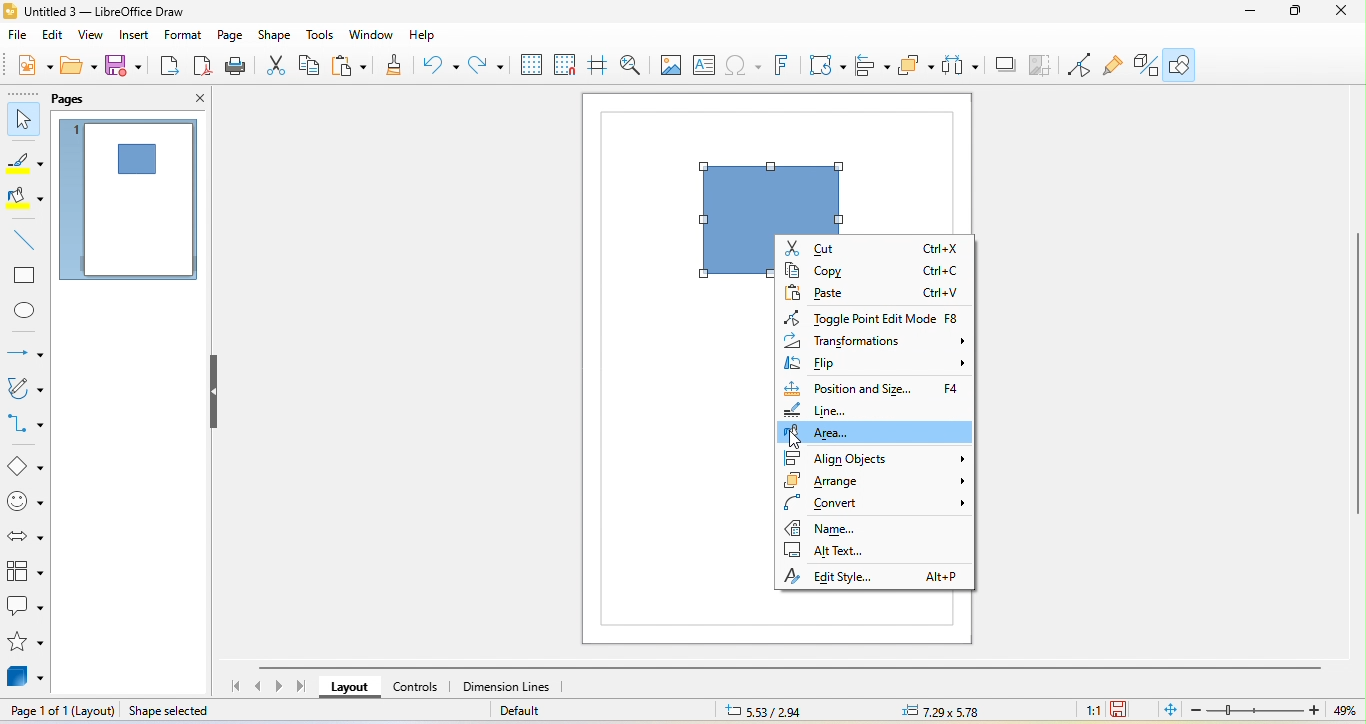 The width and height of the screenshot is (1366, 724). I want to click on last page, so click(303, 687).